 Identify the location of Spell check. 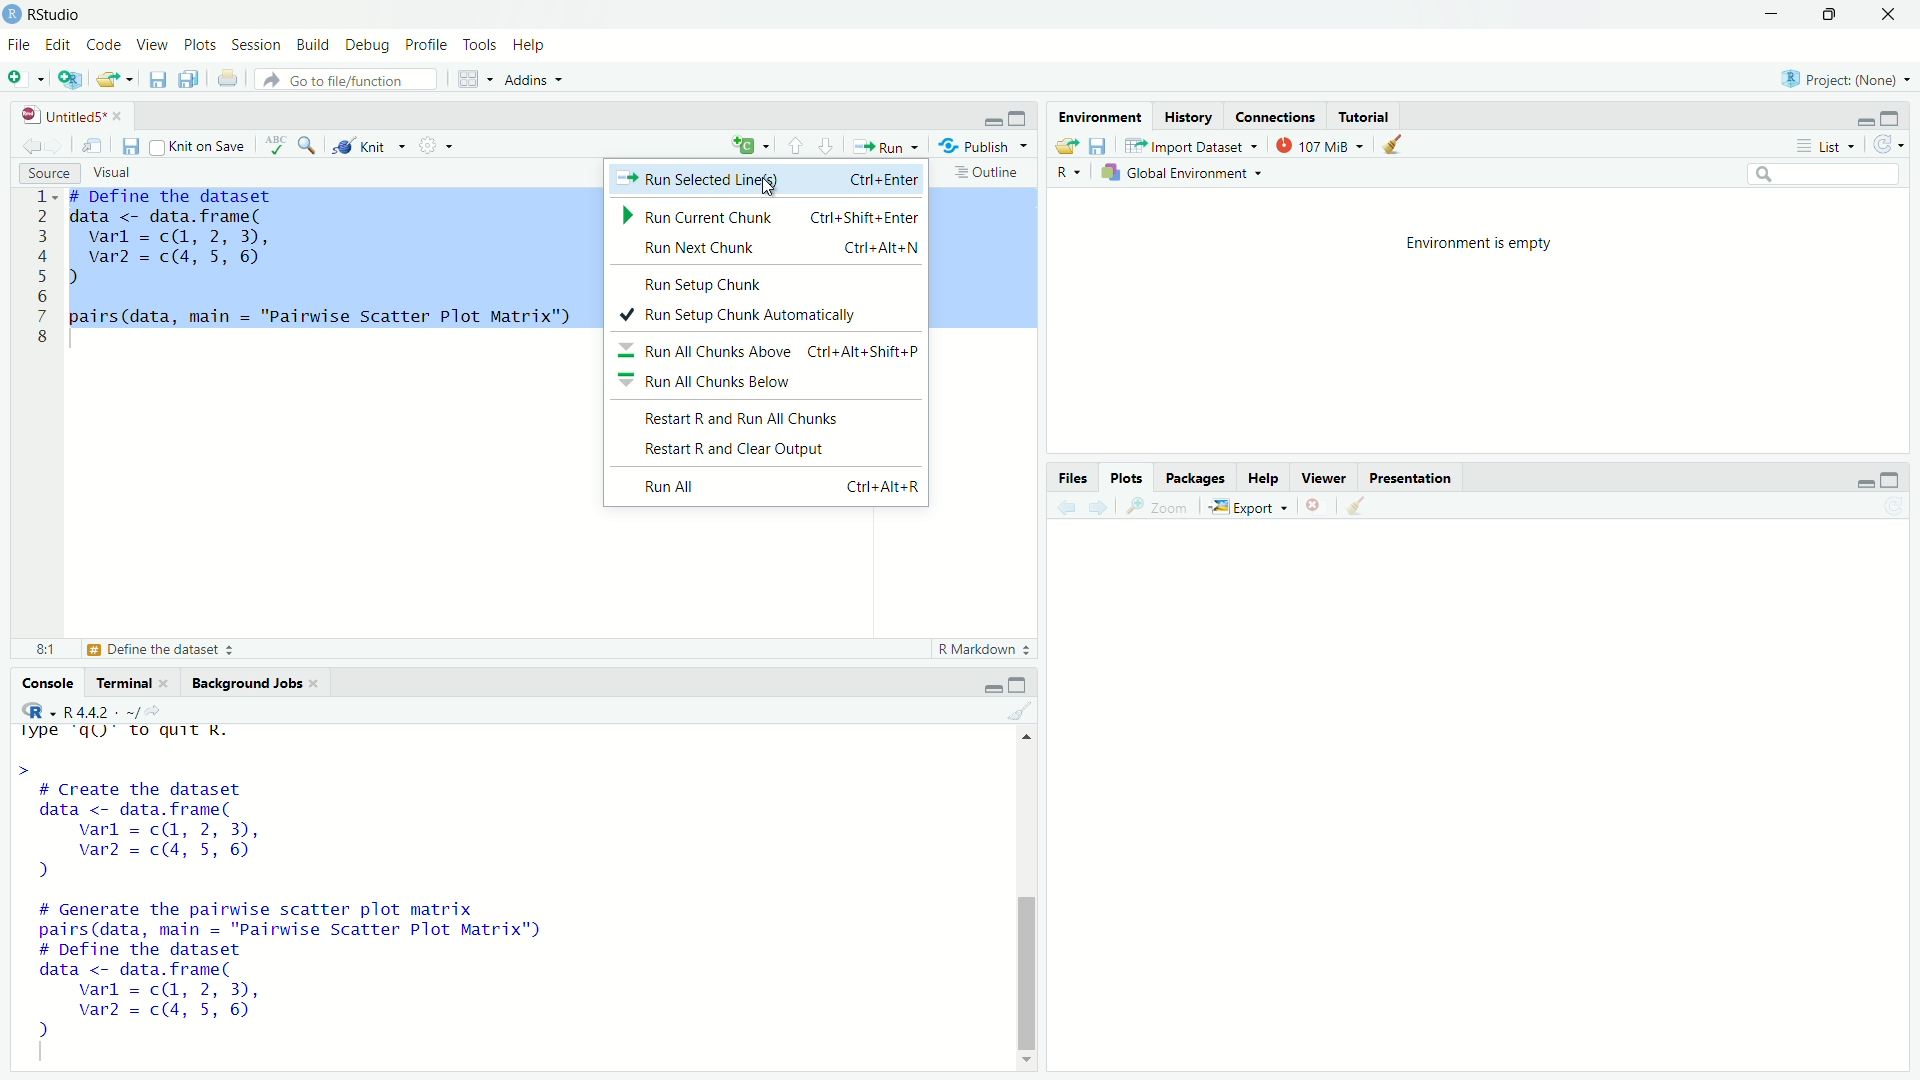
(276, 146).